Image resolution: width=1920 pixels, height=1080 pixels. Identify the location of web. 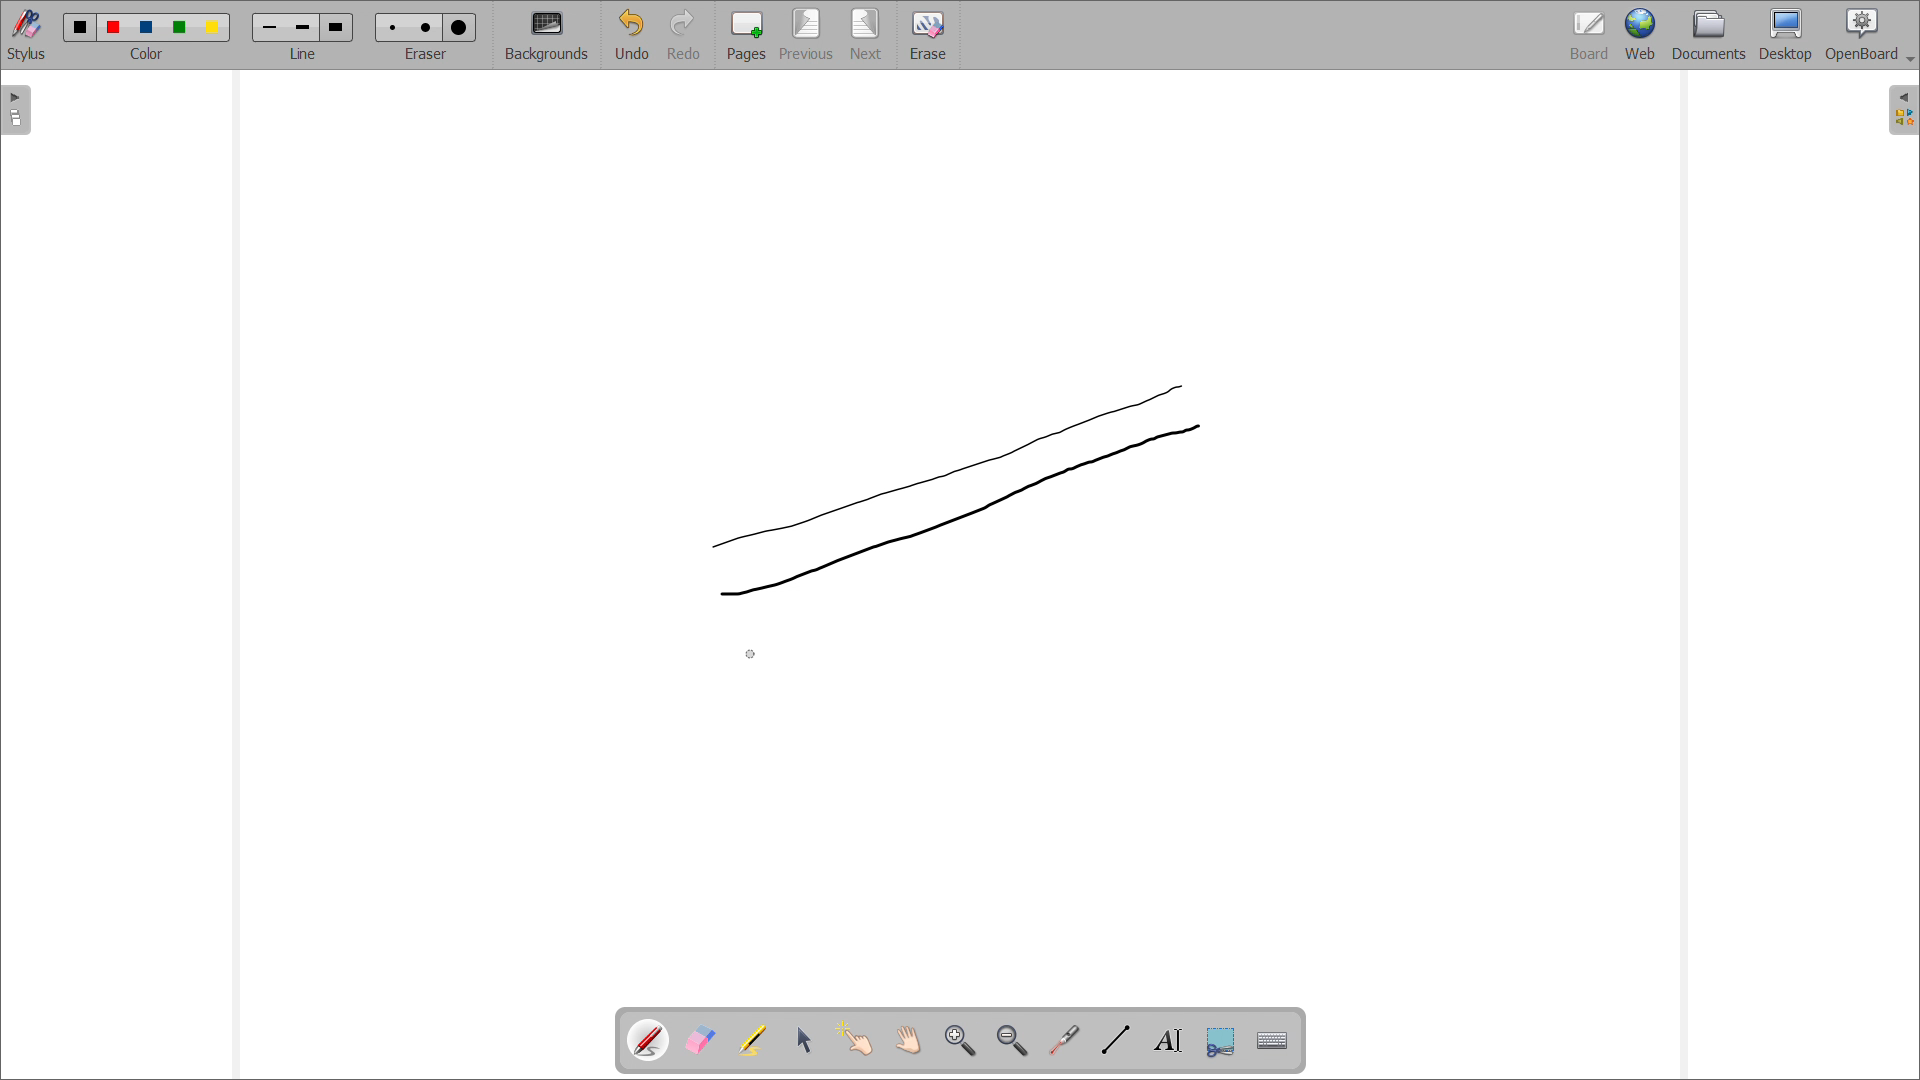
(1640, 35).